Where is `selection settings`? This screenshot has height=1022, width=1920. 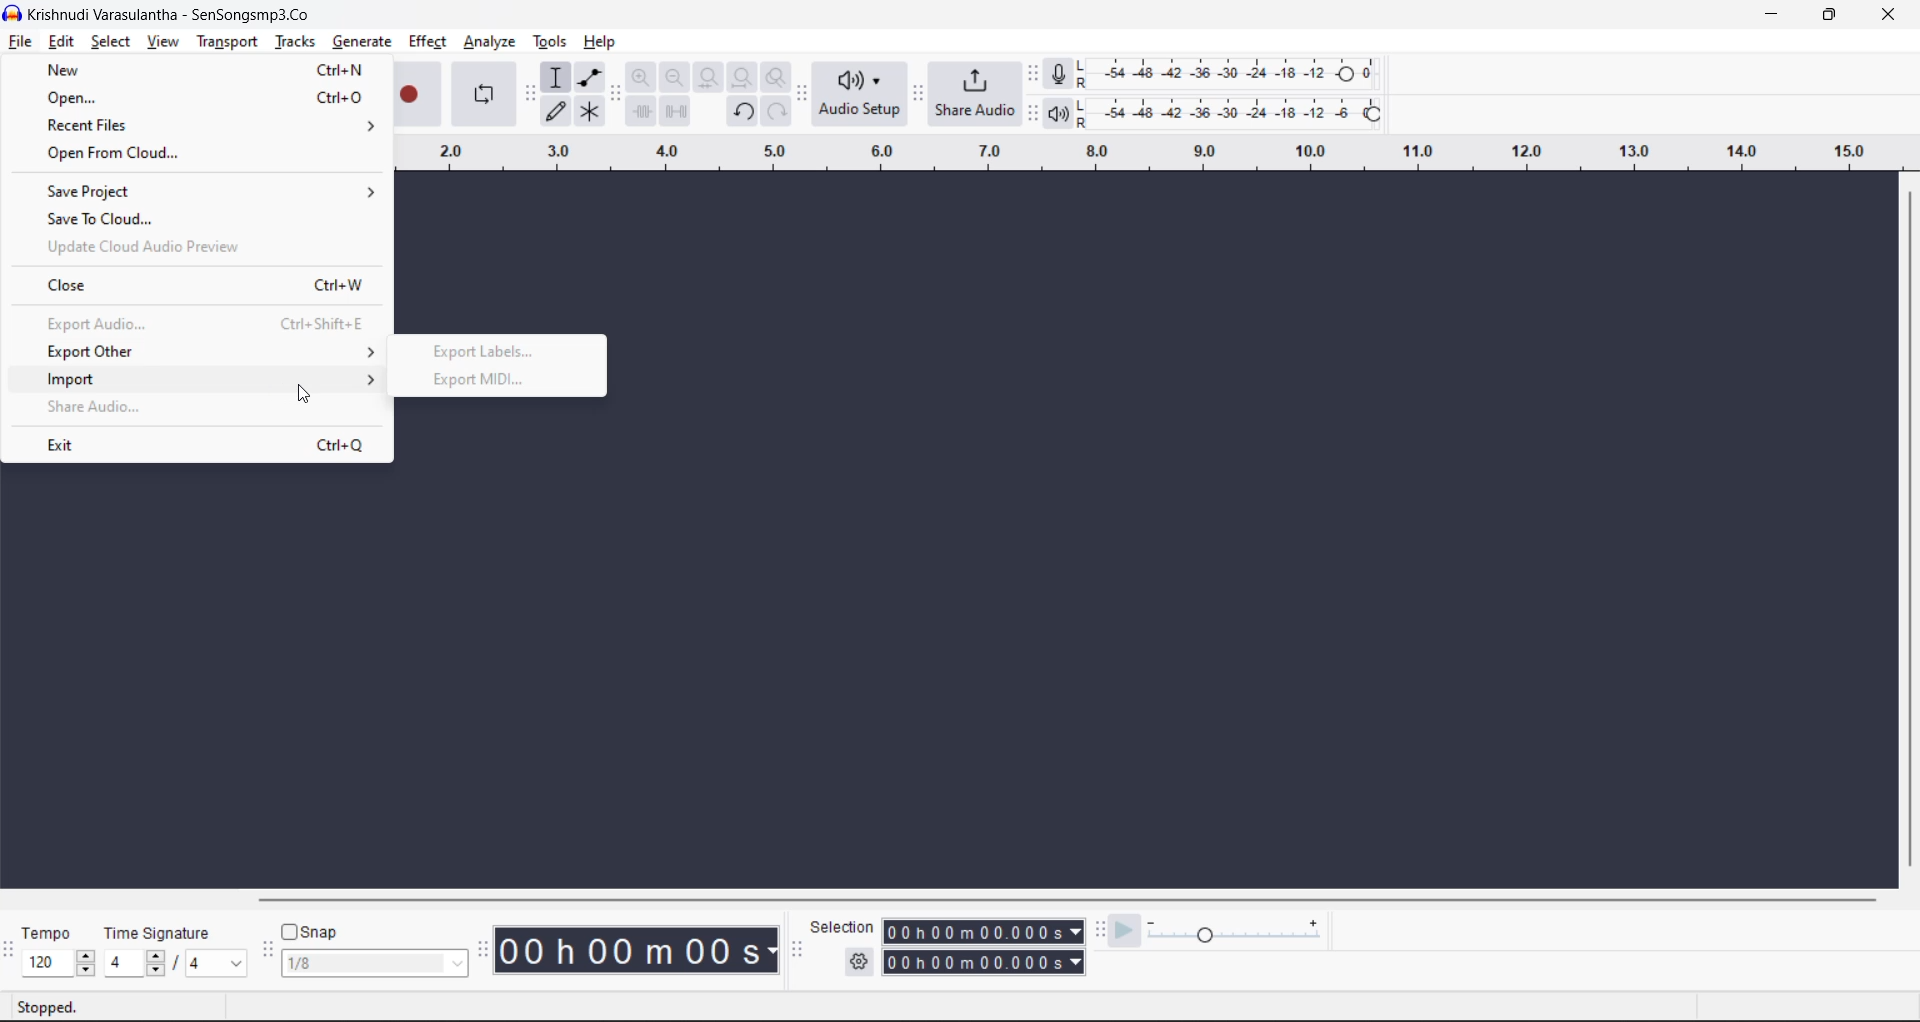
selection settings is located at coordinates (859, 961).